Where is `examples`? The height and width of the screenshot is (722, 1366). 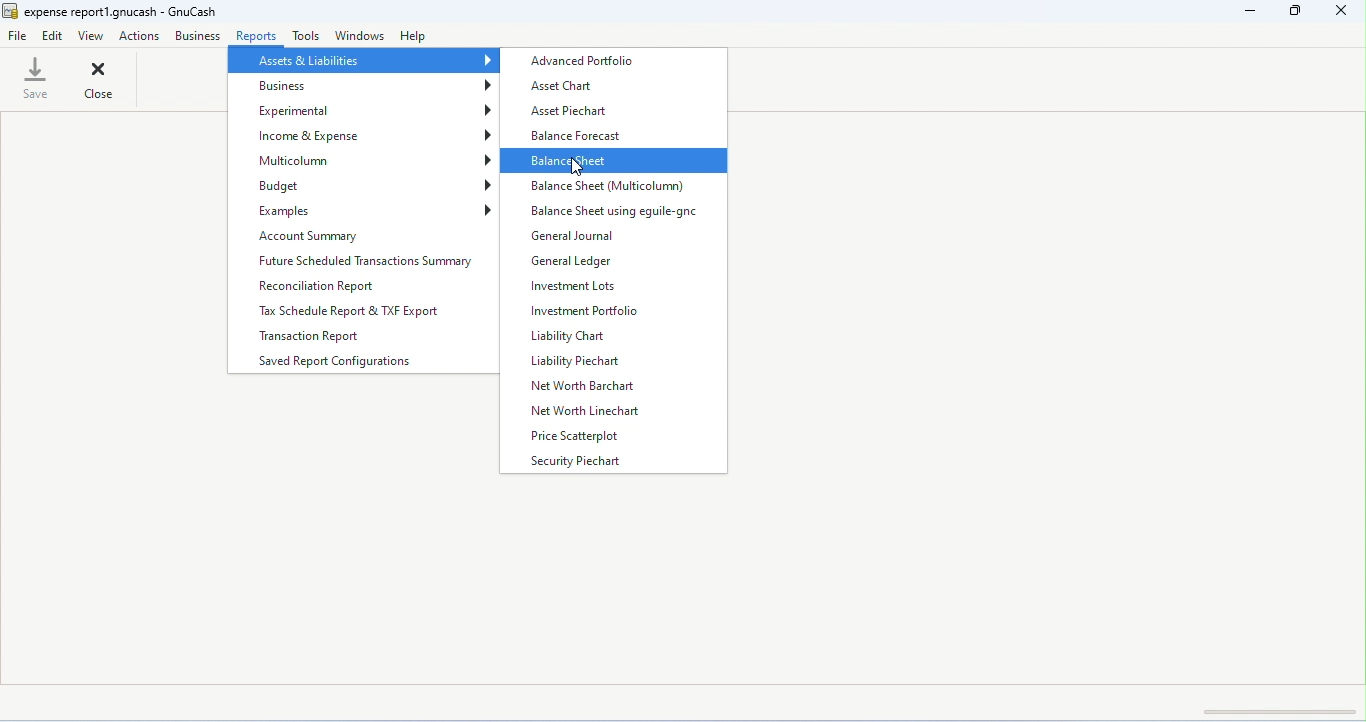 examples is located at coordinates (365, 210).